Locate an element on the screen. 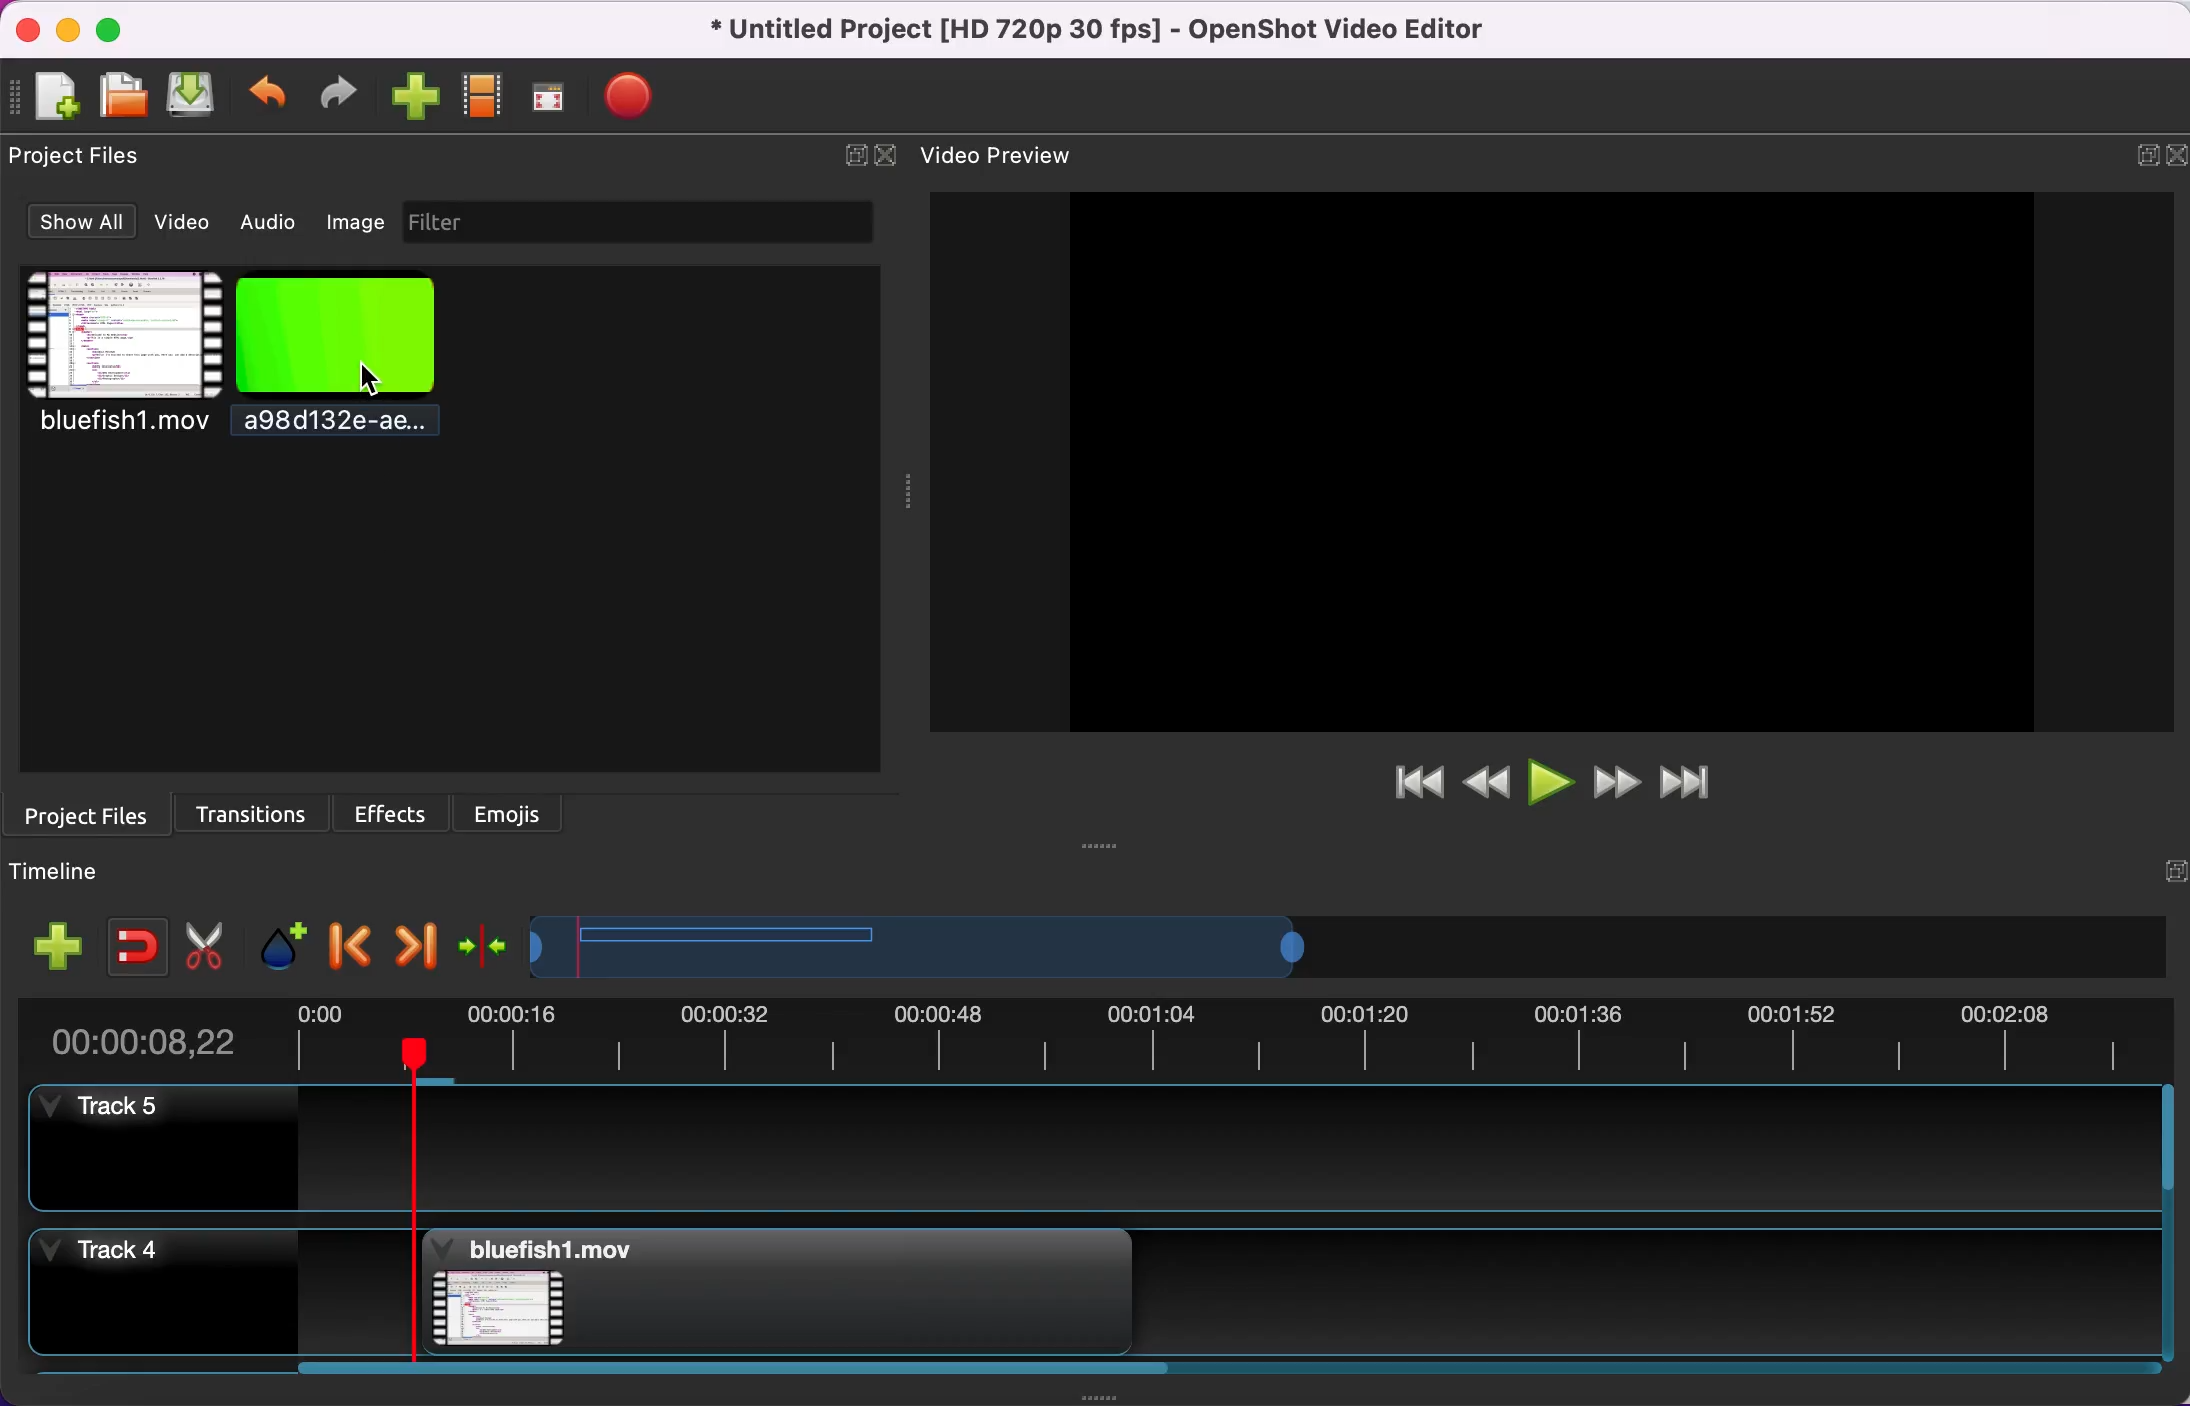  export file is located at coordinates (634, 100).